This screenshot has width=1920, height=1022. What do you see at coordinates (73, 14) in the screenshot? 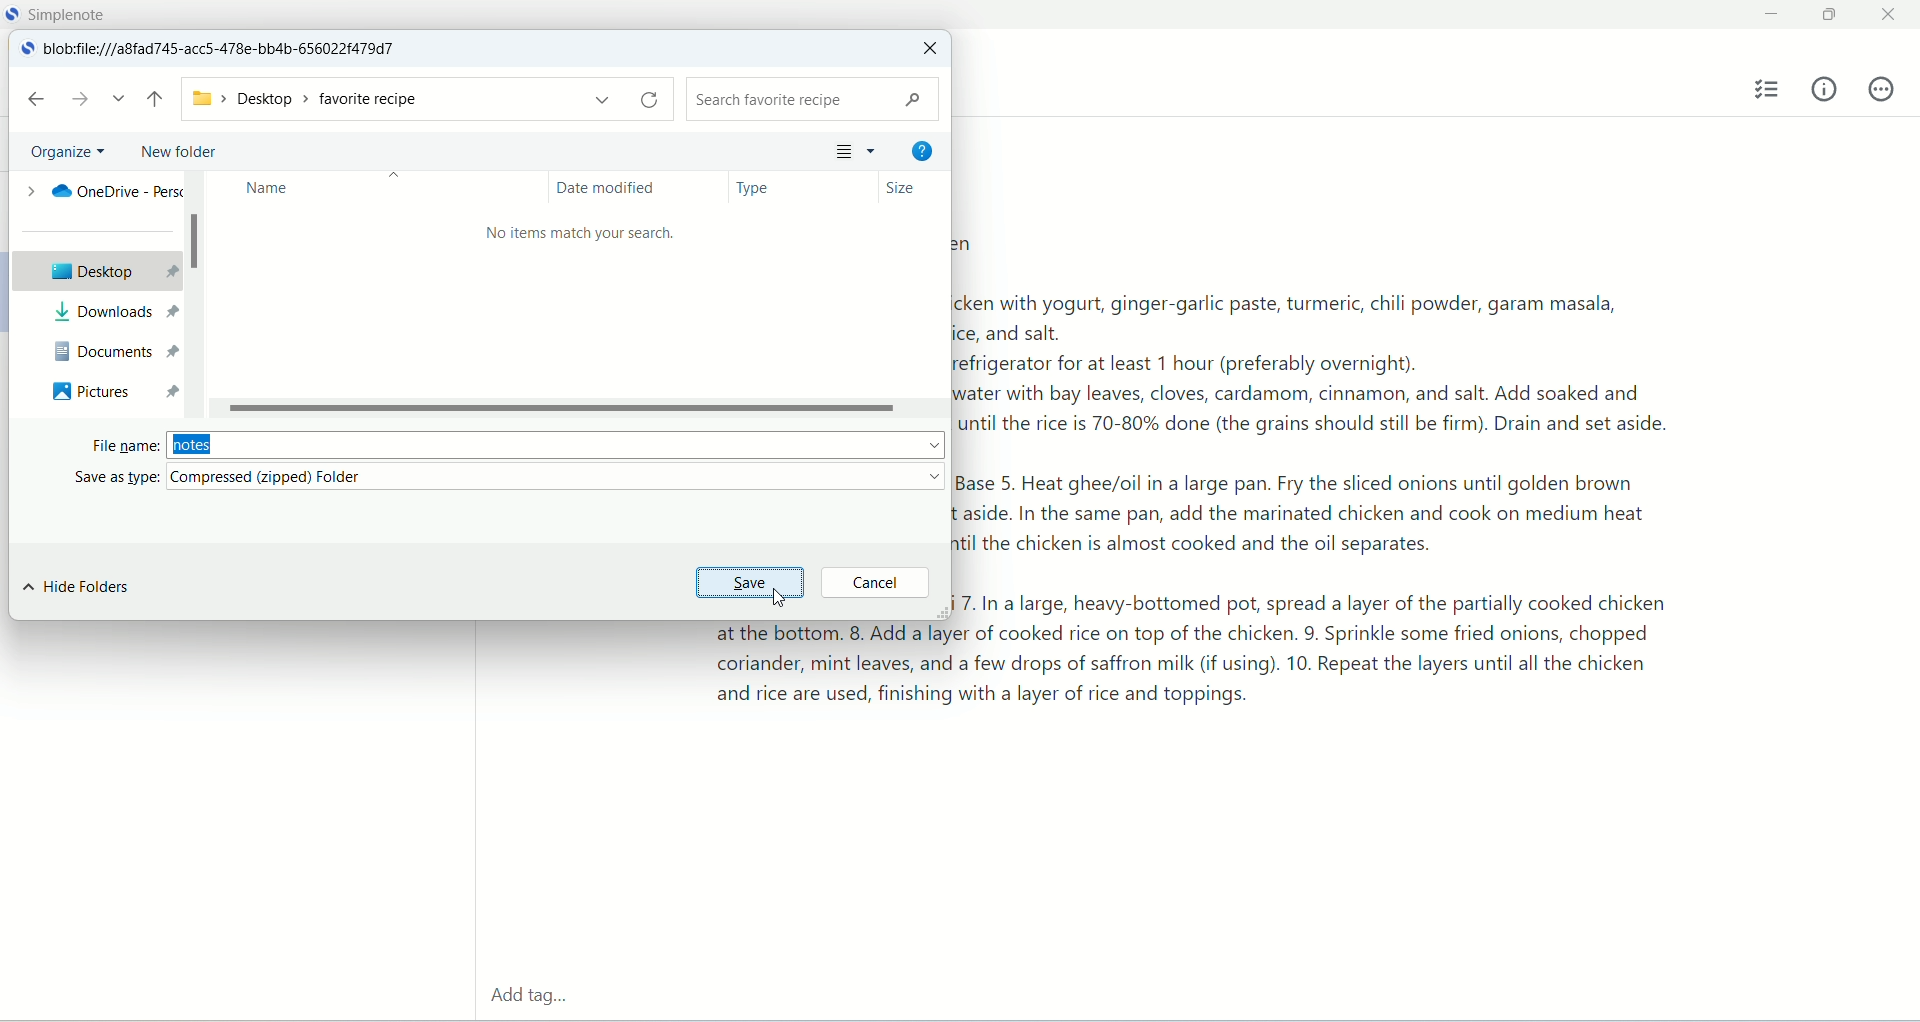
I see `simplenote` at bounding box center [73, 14].